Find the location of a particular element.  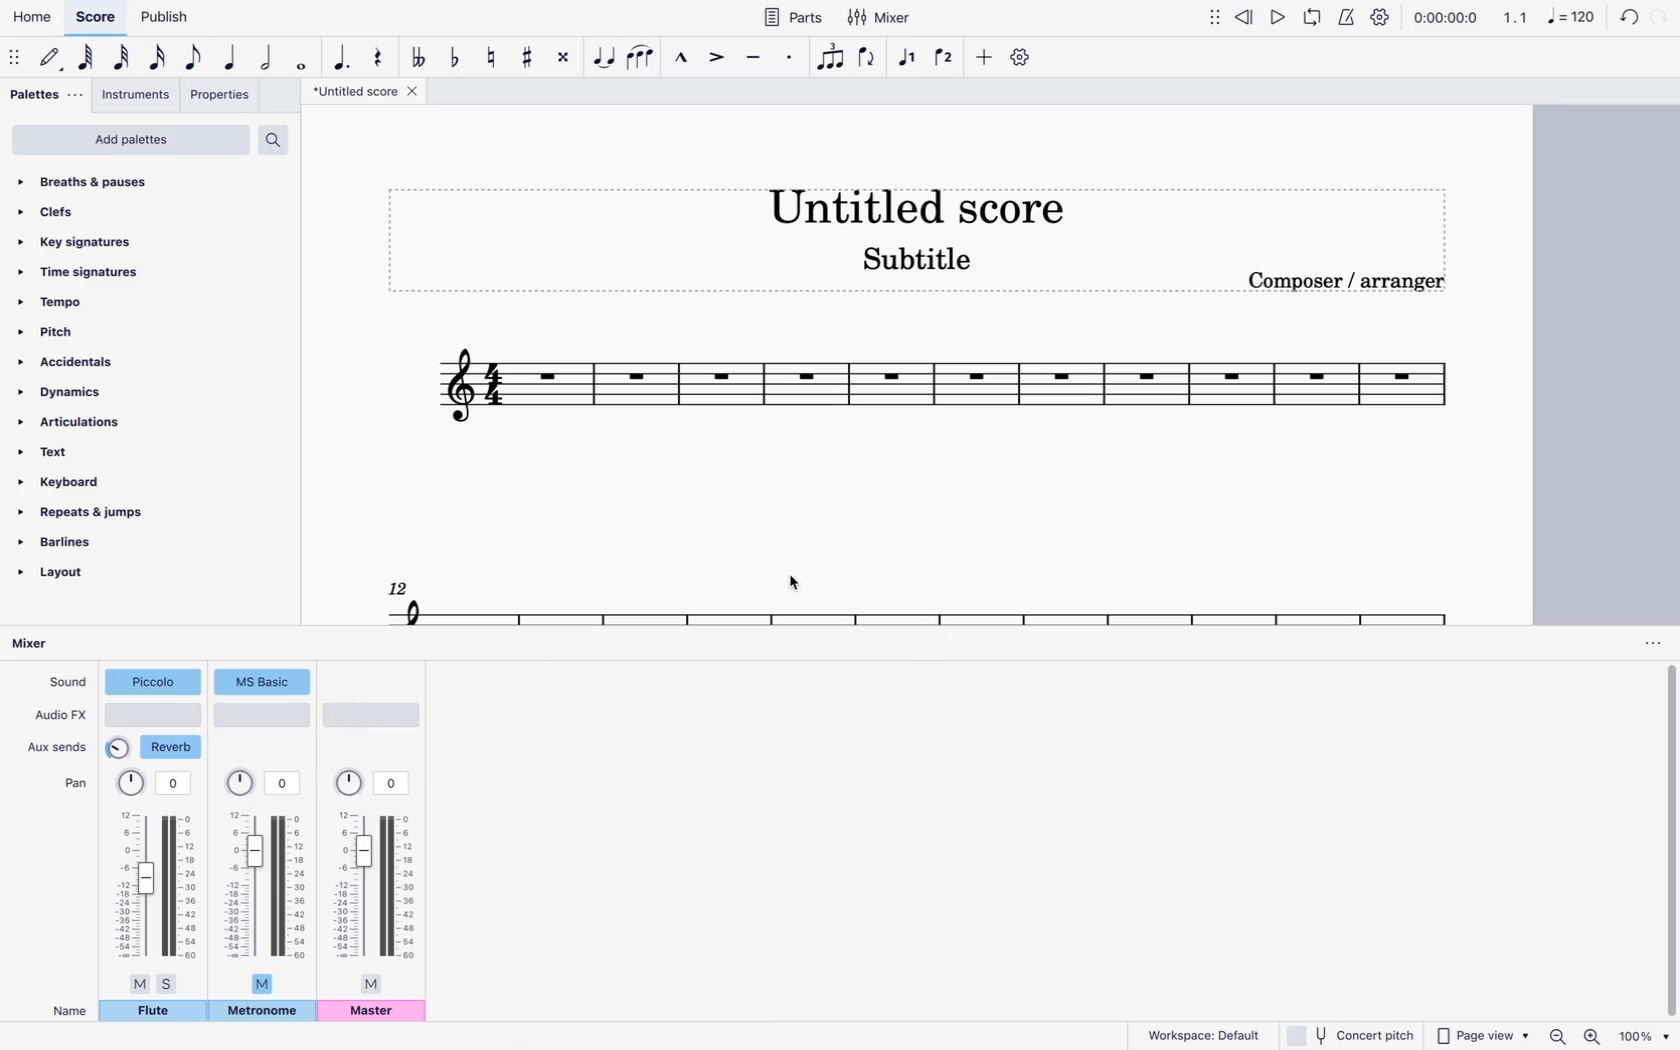

scale is located at coordinates (1549, 16).